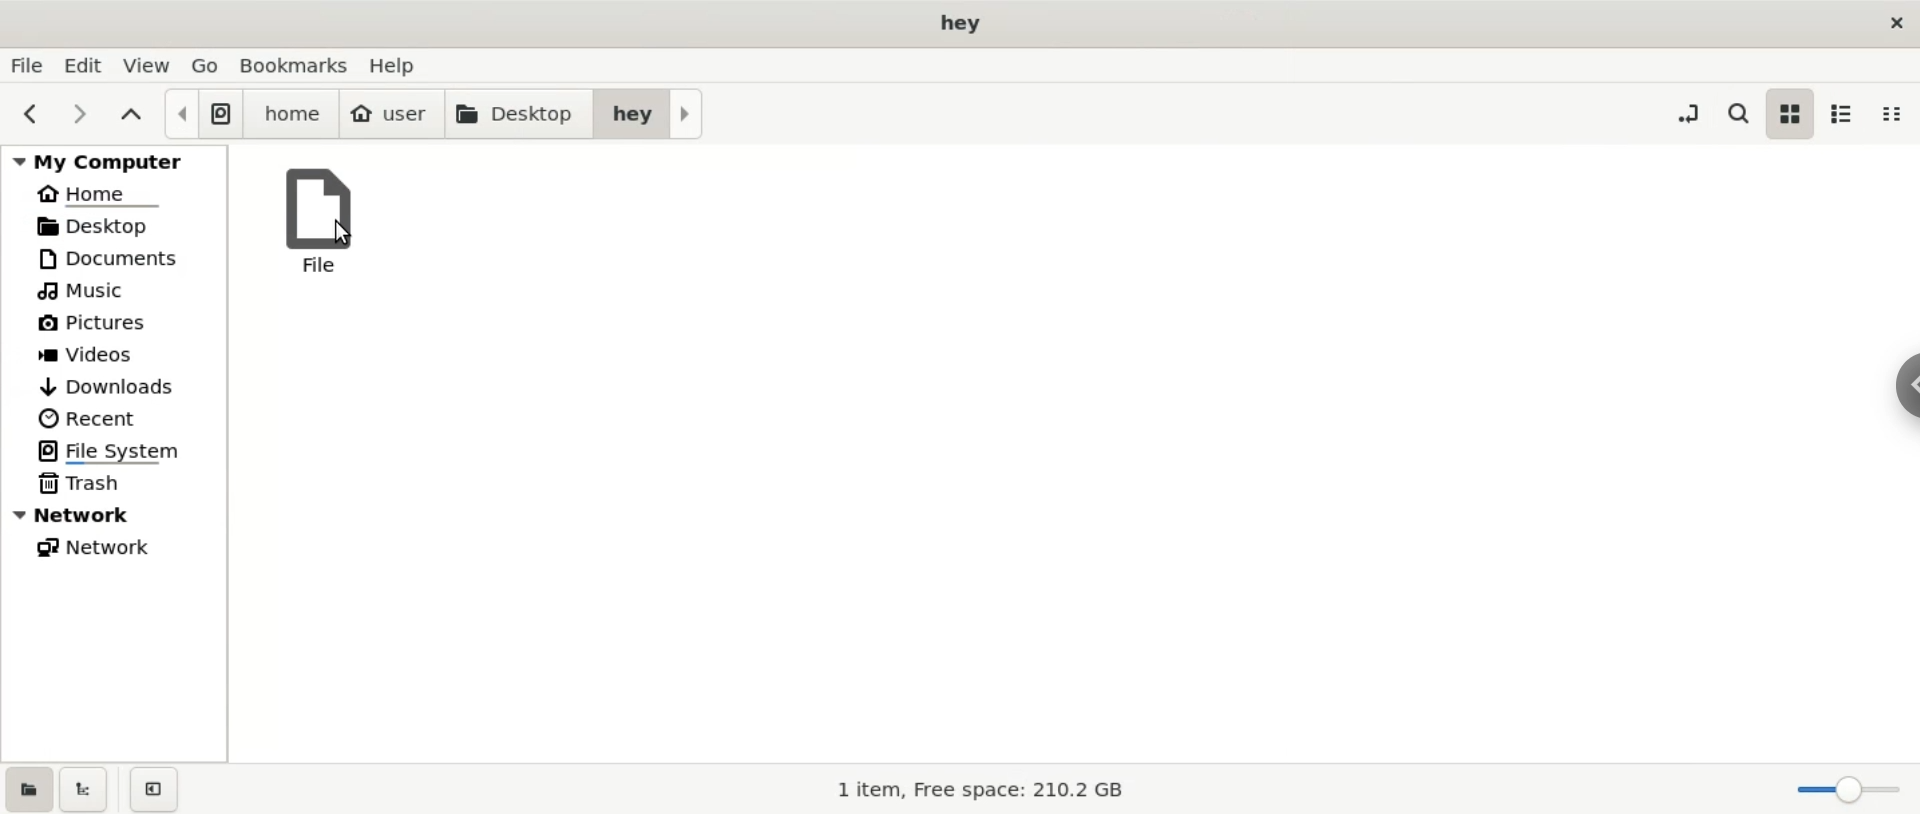 The image size is (1920, 814). What do you see at coordinates (296, 65) in the screenshot?
I see `bookmark` at bounding box center [296, 65].